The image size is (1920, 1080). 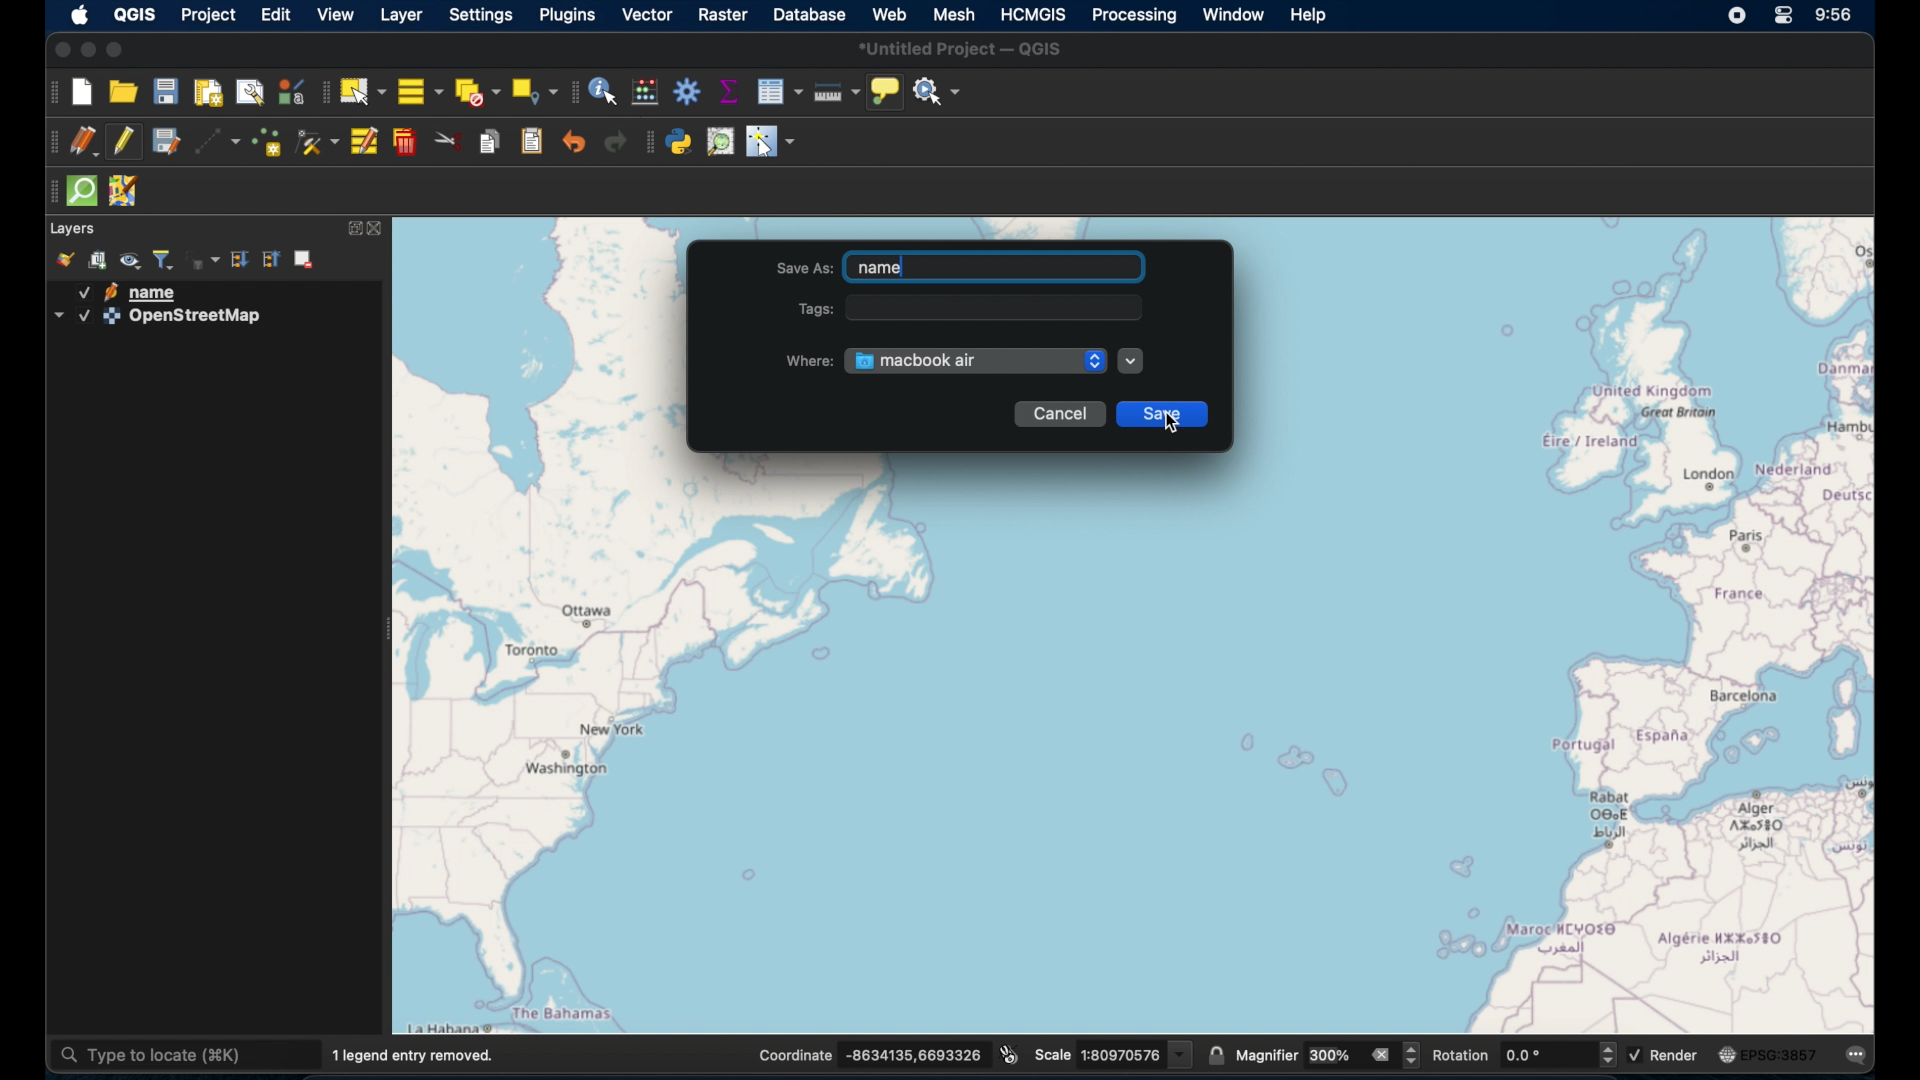 What do you see at coordinates (837, 91) in the screenshot?
I see `measure line` at bounding box center [837, 91].